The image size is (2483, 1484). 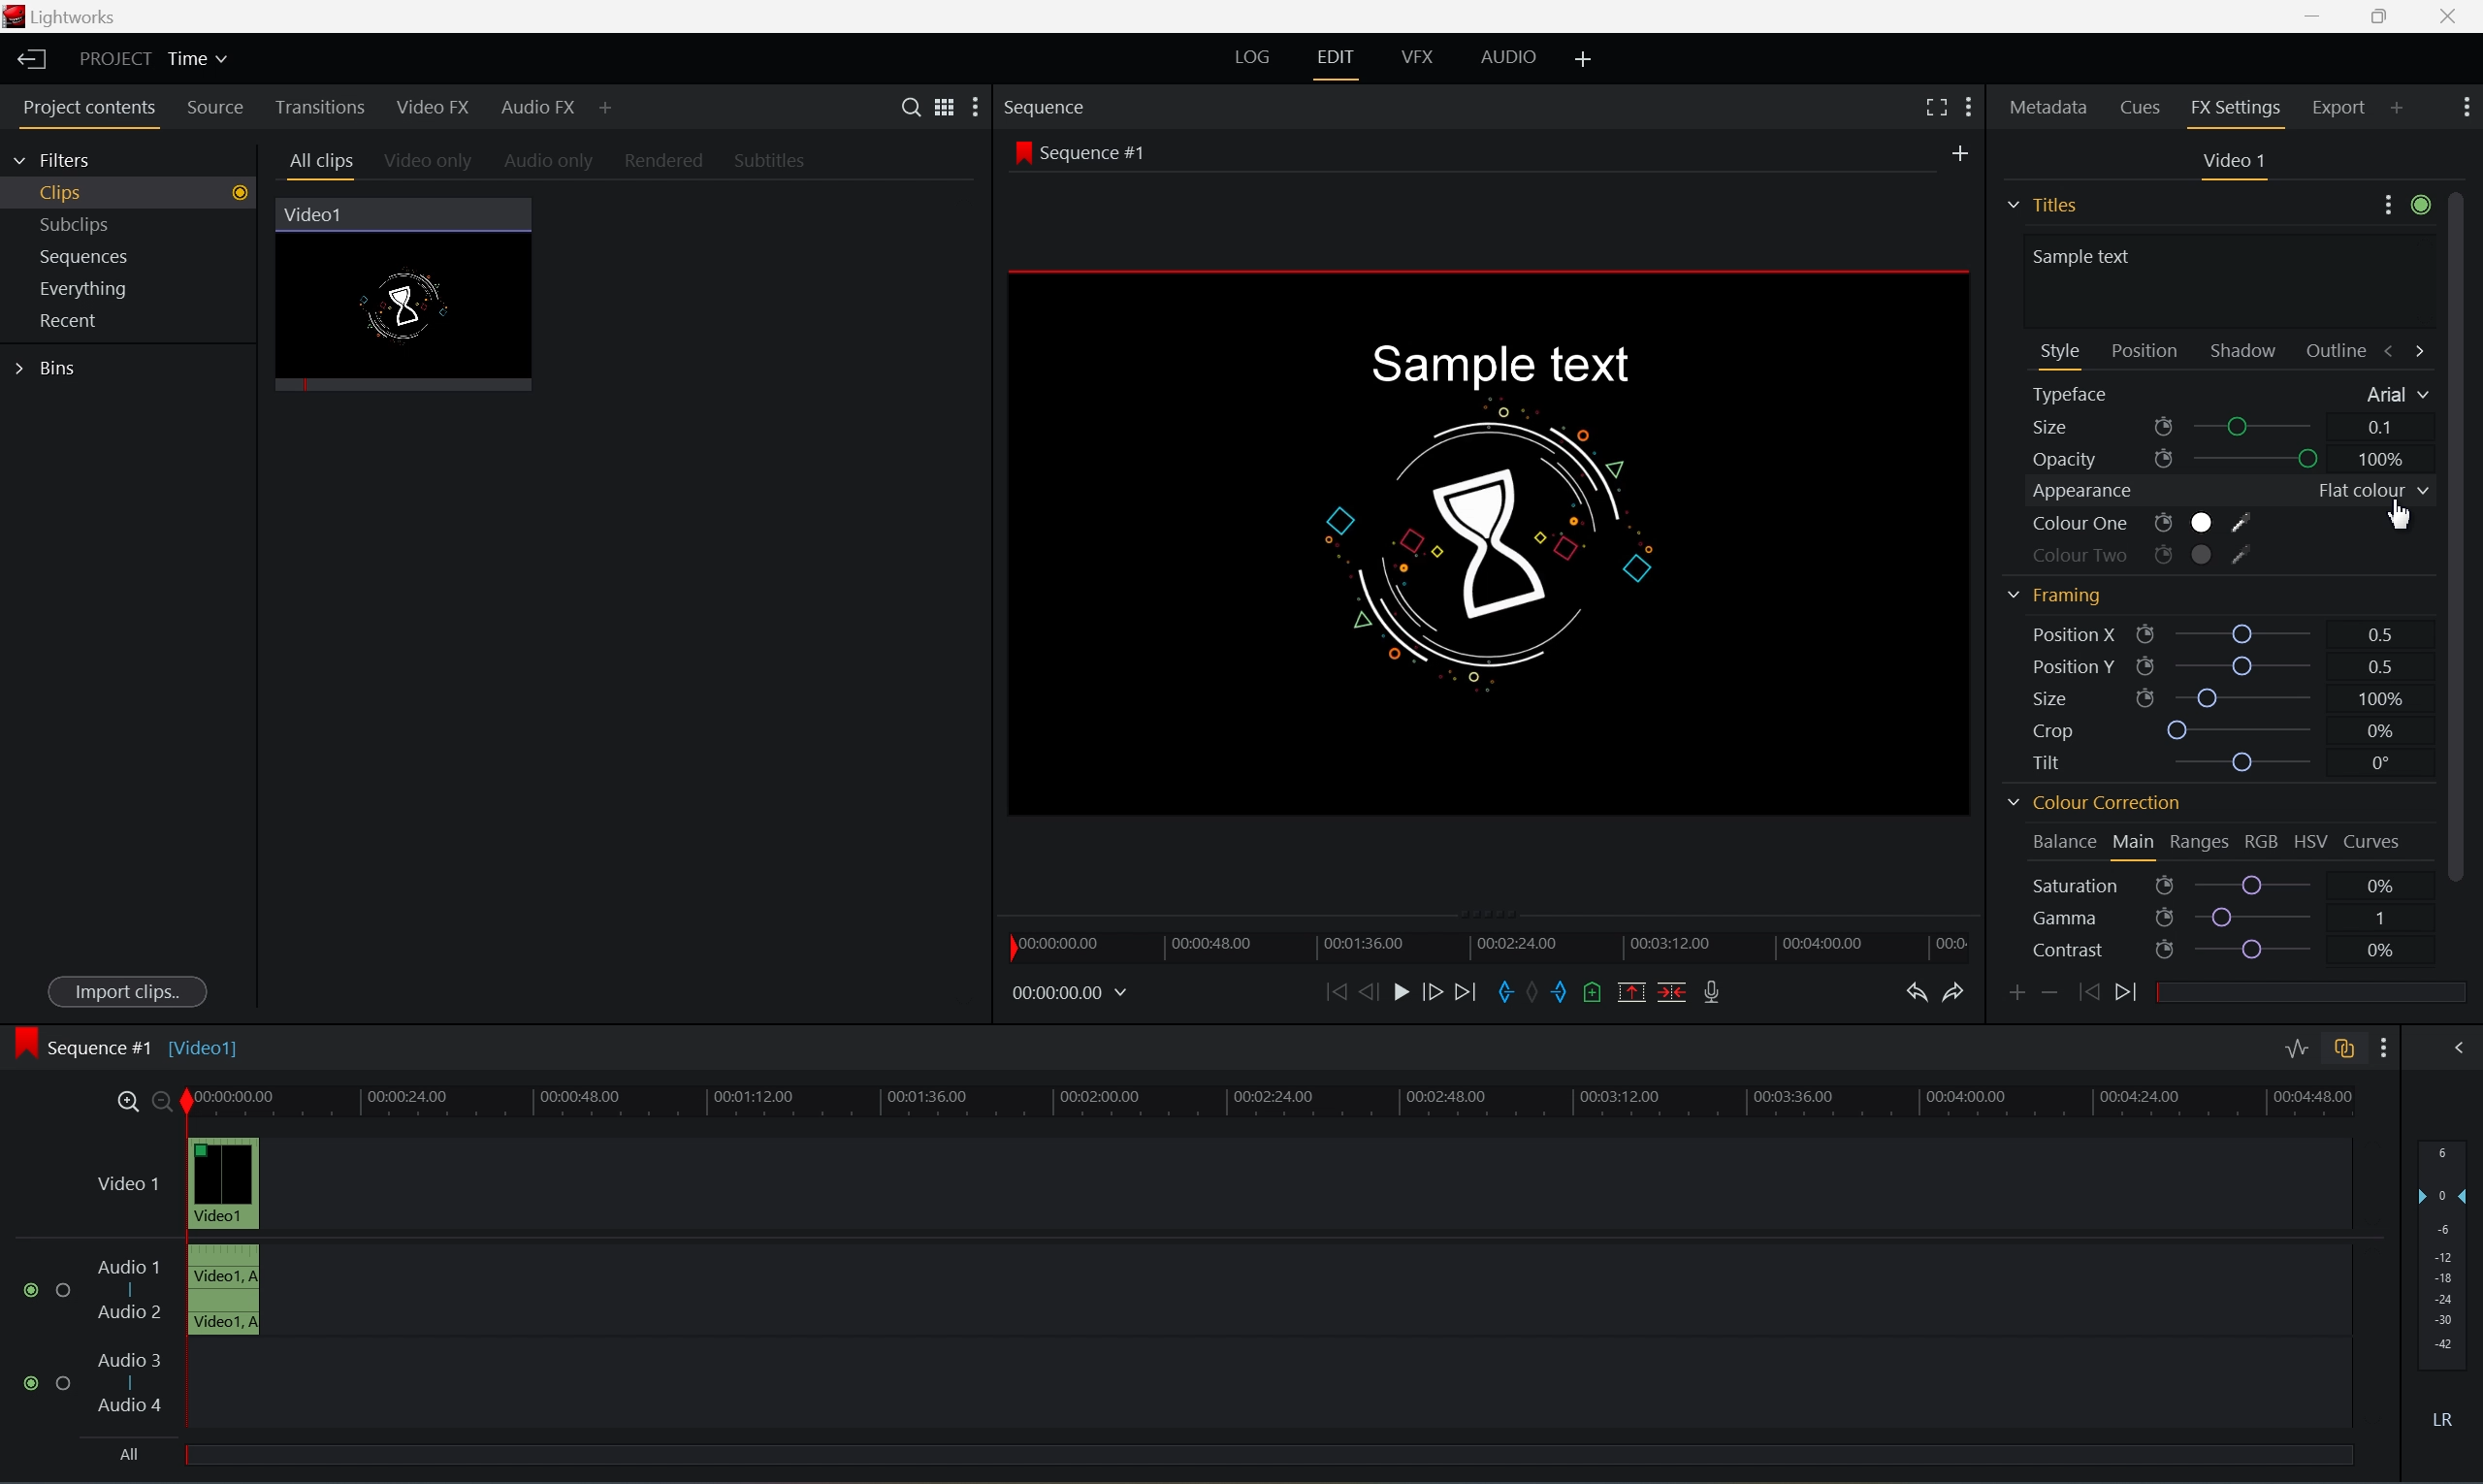 What do you see at coordinates (2373, 843) in the screenshot?
I see `curves` at bounding box center [2373, 843].